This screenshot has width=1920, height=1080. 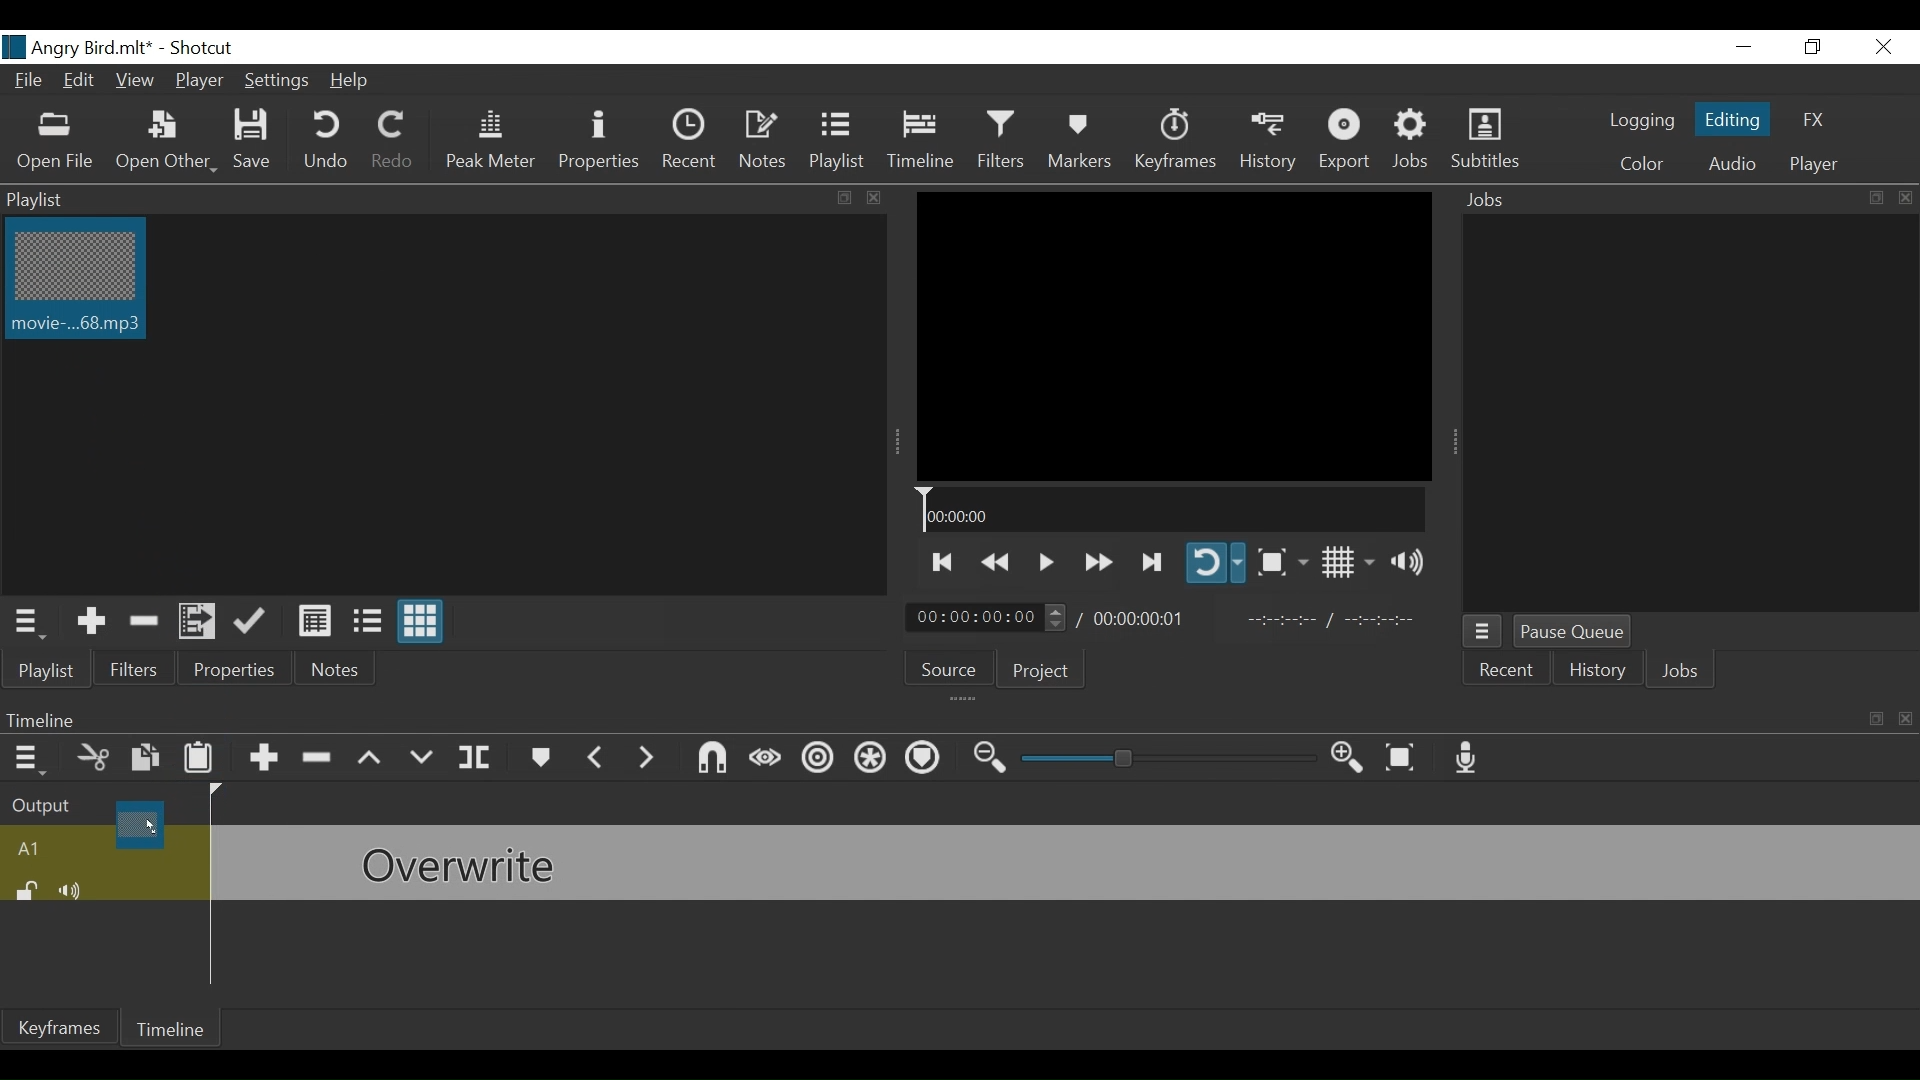 I want to click on Jobs menu, so click(x=1483, y=632).